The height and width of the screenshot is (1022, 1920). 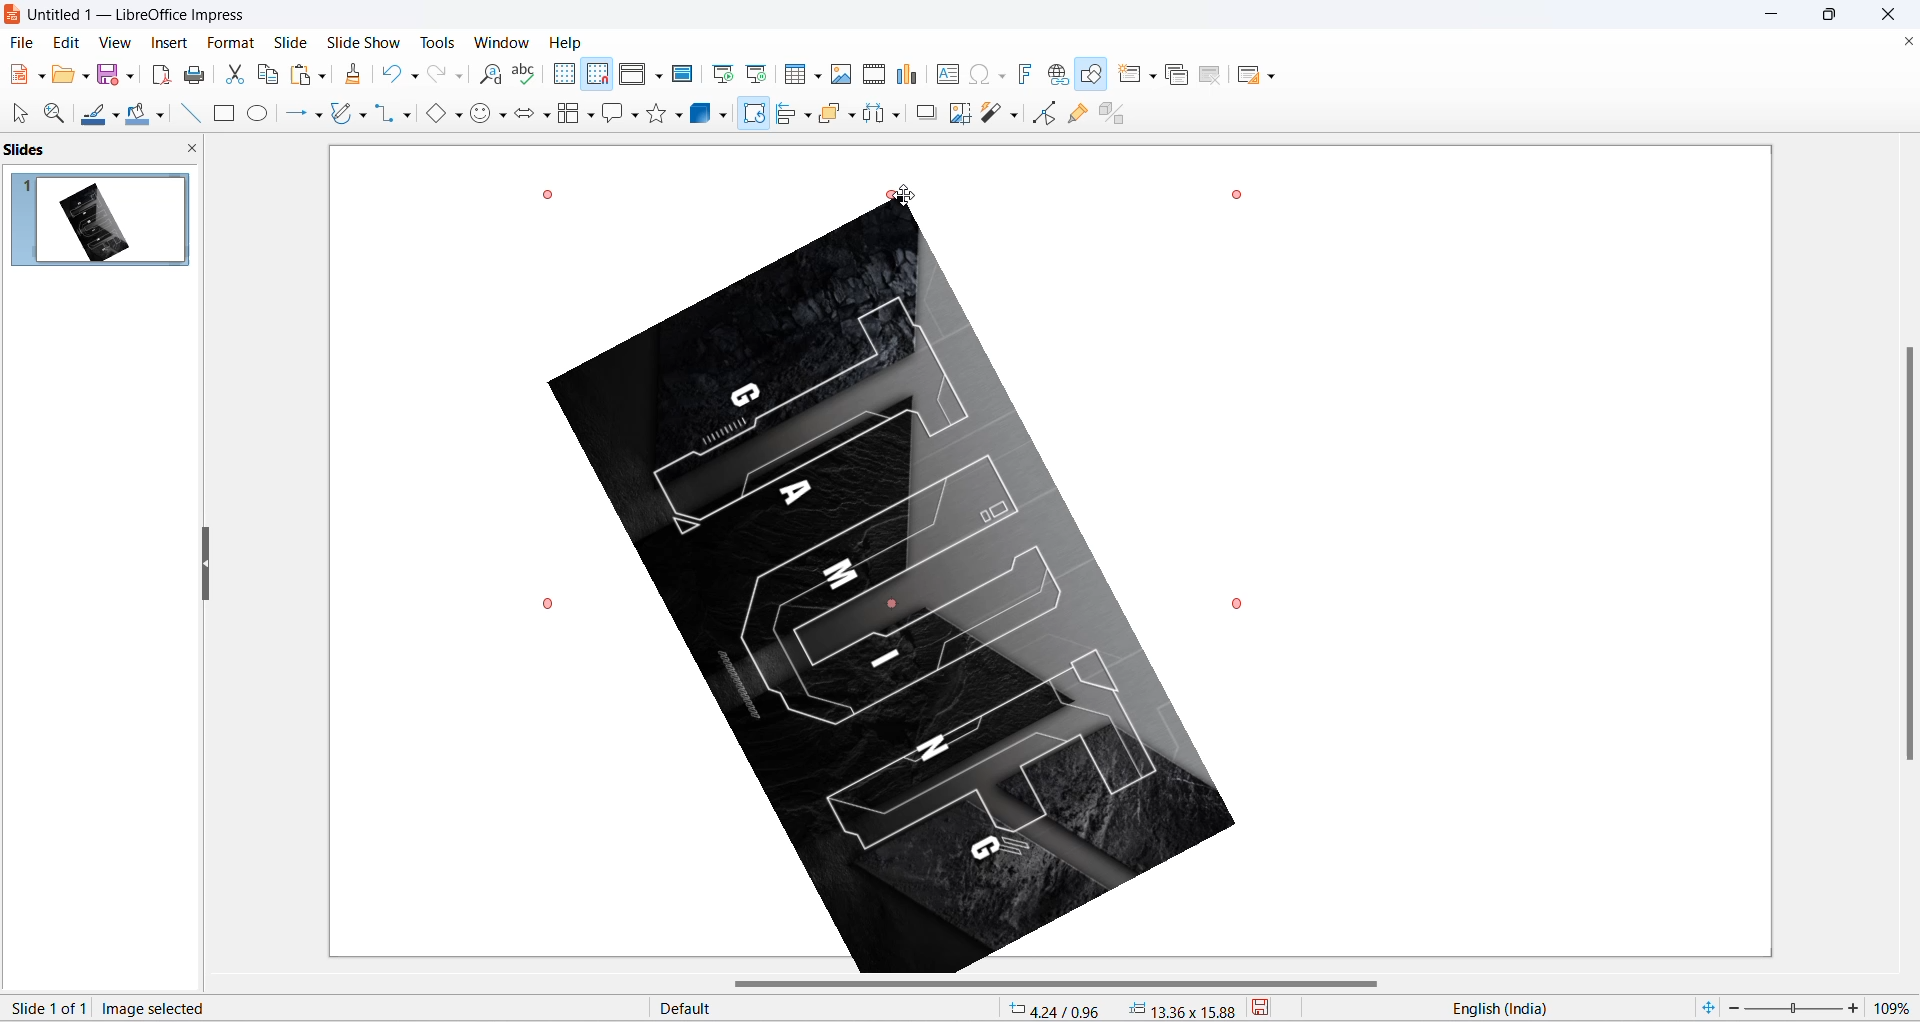 What do you see at coordinates (1024, 73) in the screenshot?
I see `insert fontwork text` at bounding box center [1024, 73].